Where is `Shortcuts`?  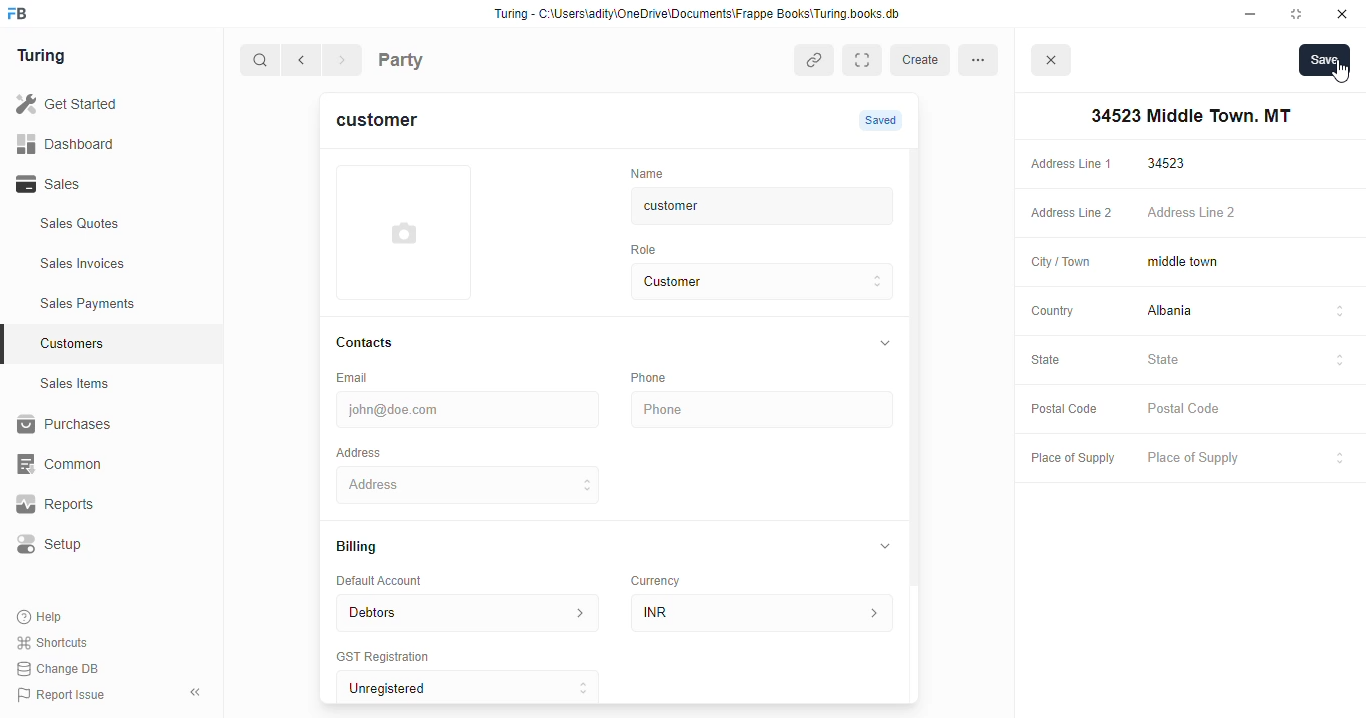 Shortcuts is located at coordinates (58, 643).